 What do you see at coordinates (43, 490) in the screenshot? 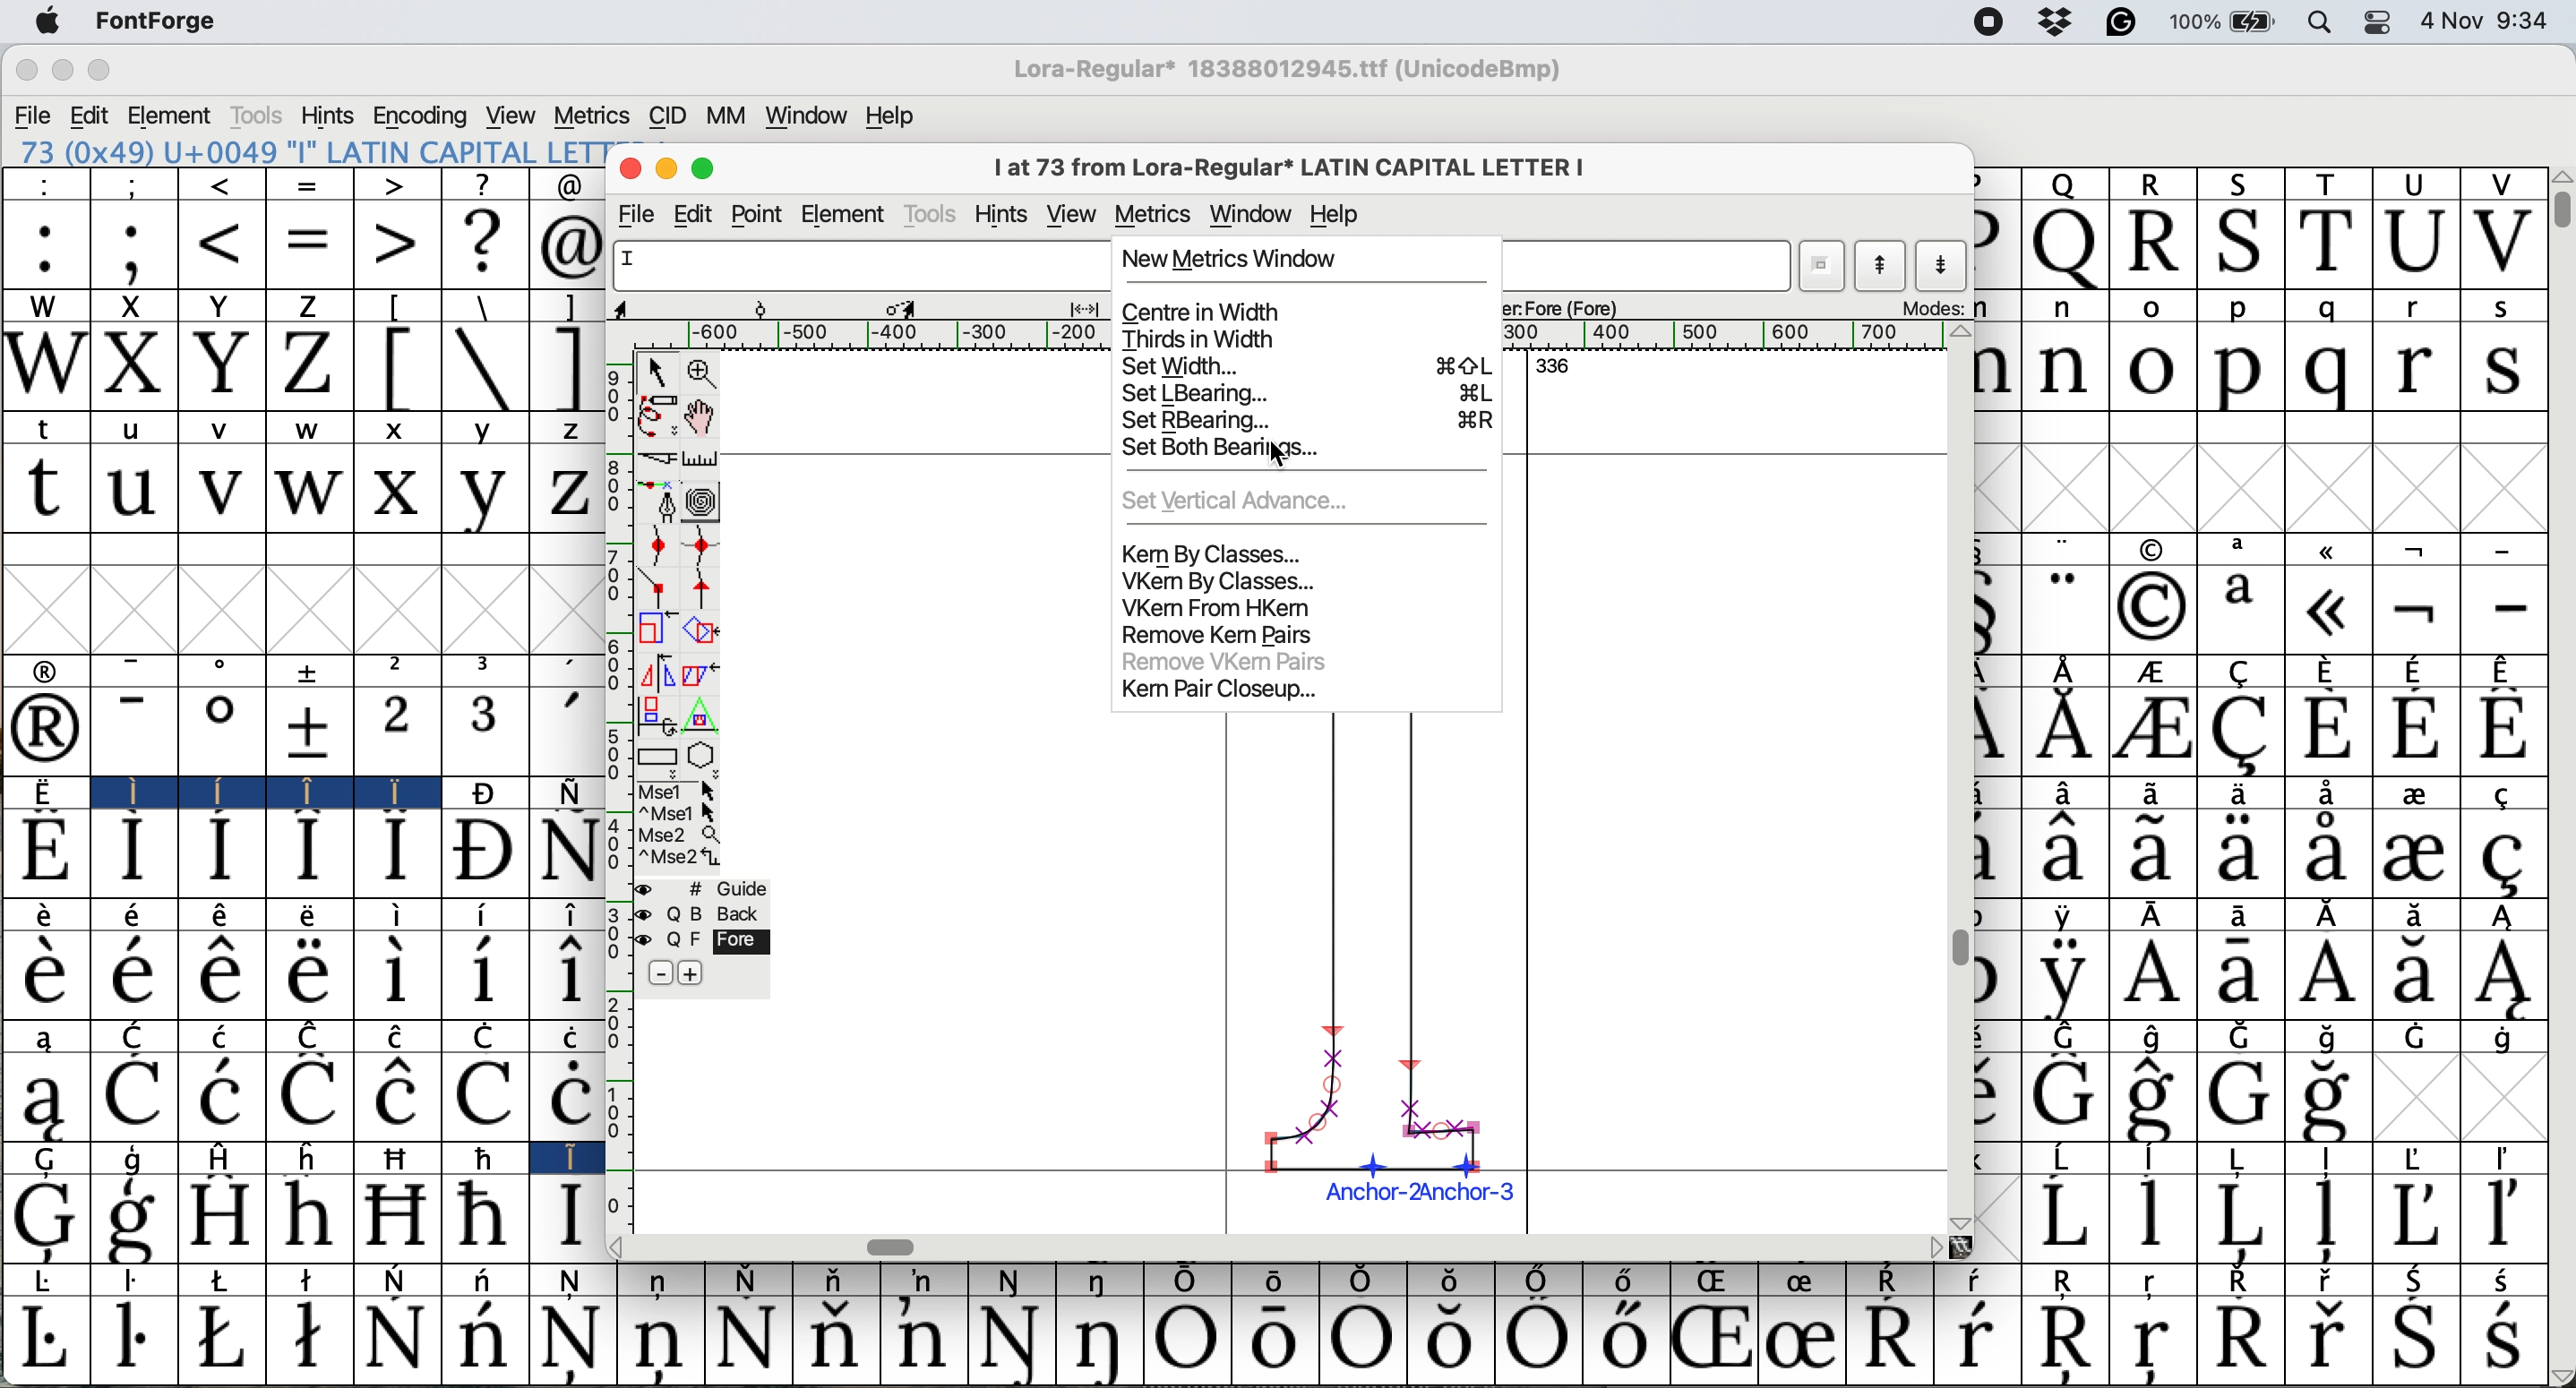
I see `t` at bounding box center [43, 490].